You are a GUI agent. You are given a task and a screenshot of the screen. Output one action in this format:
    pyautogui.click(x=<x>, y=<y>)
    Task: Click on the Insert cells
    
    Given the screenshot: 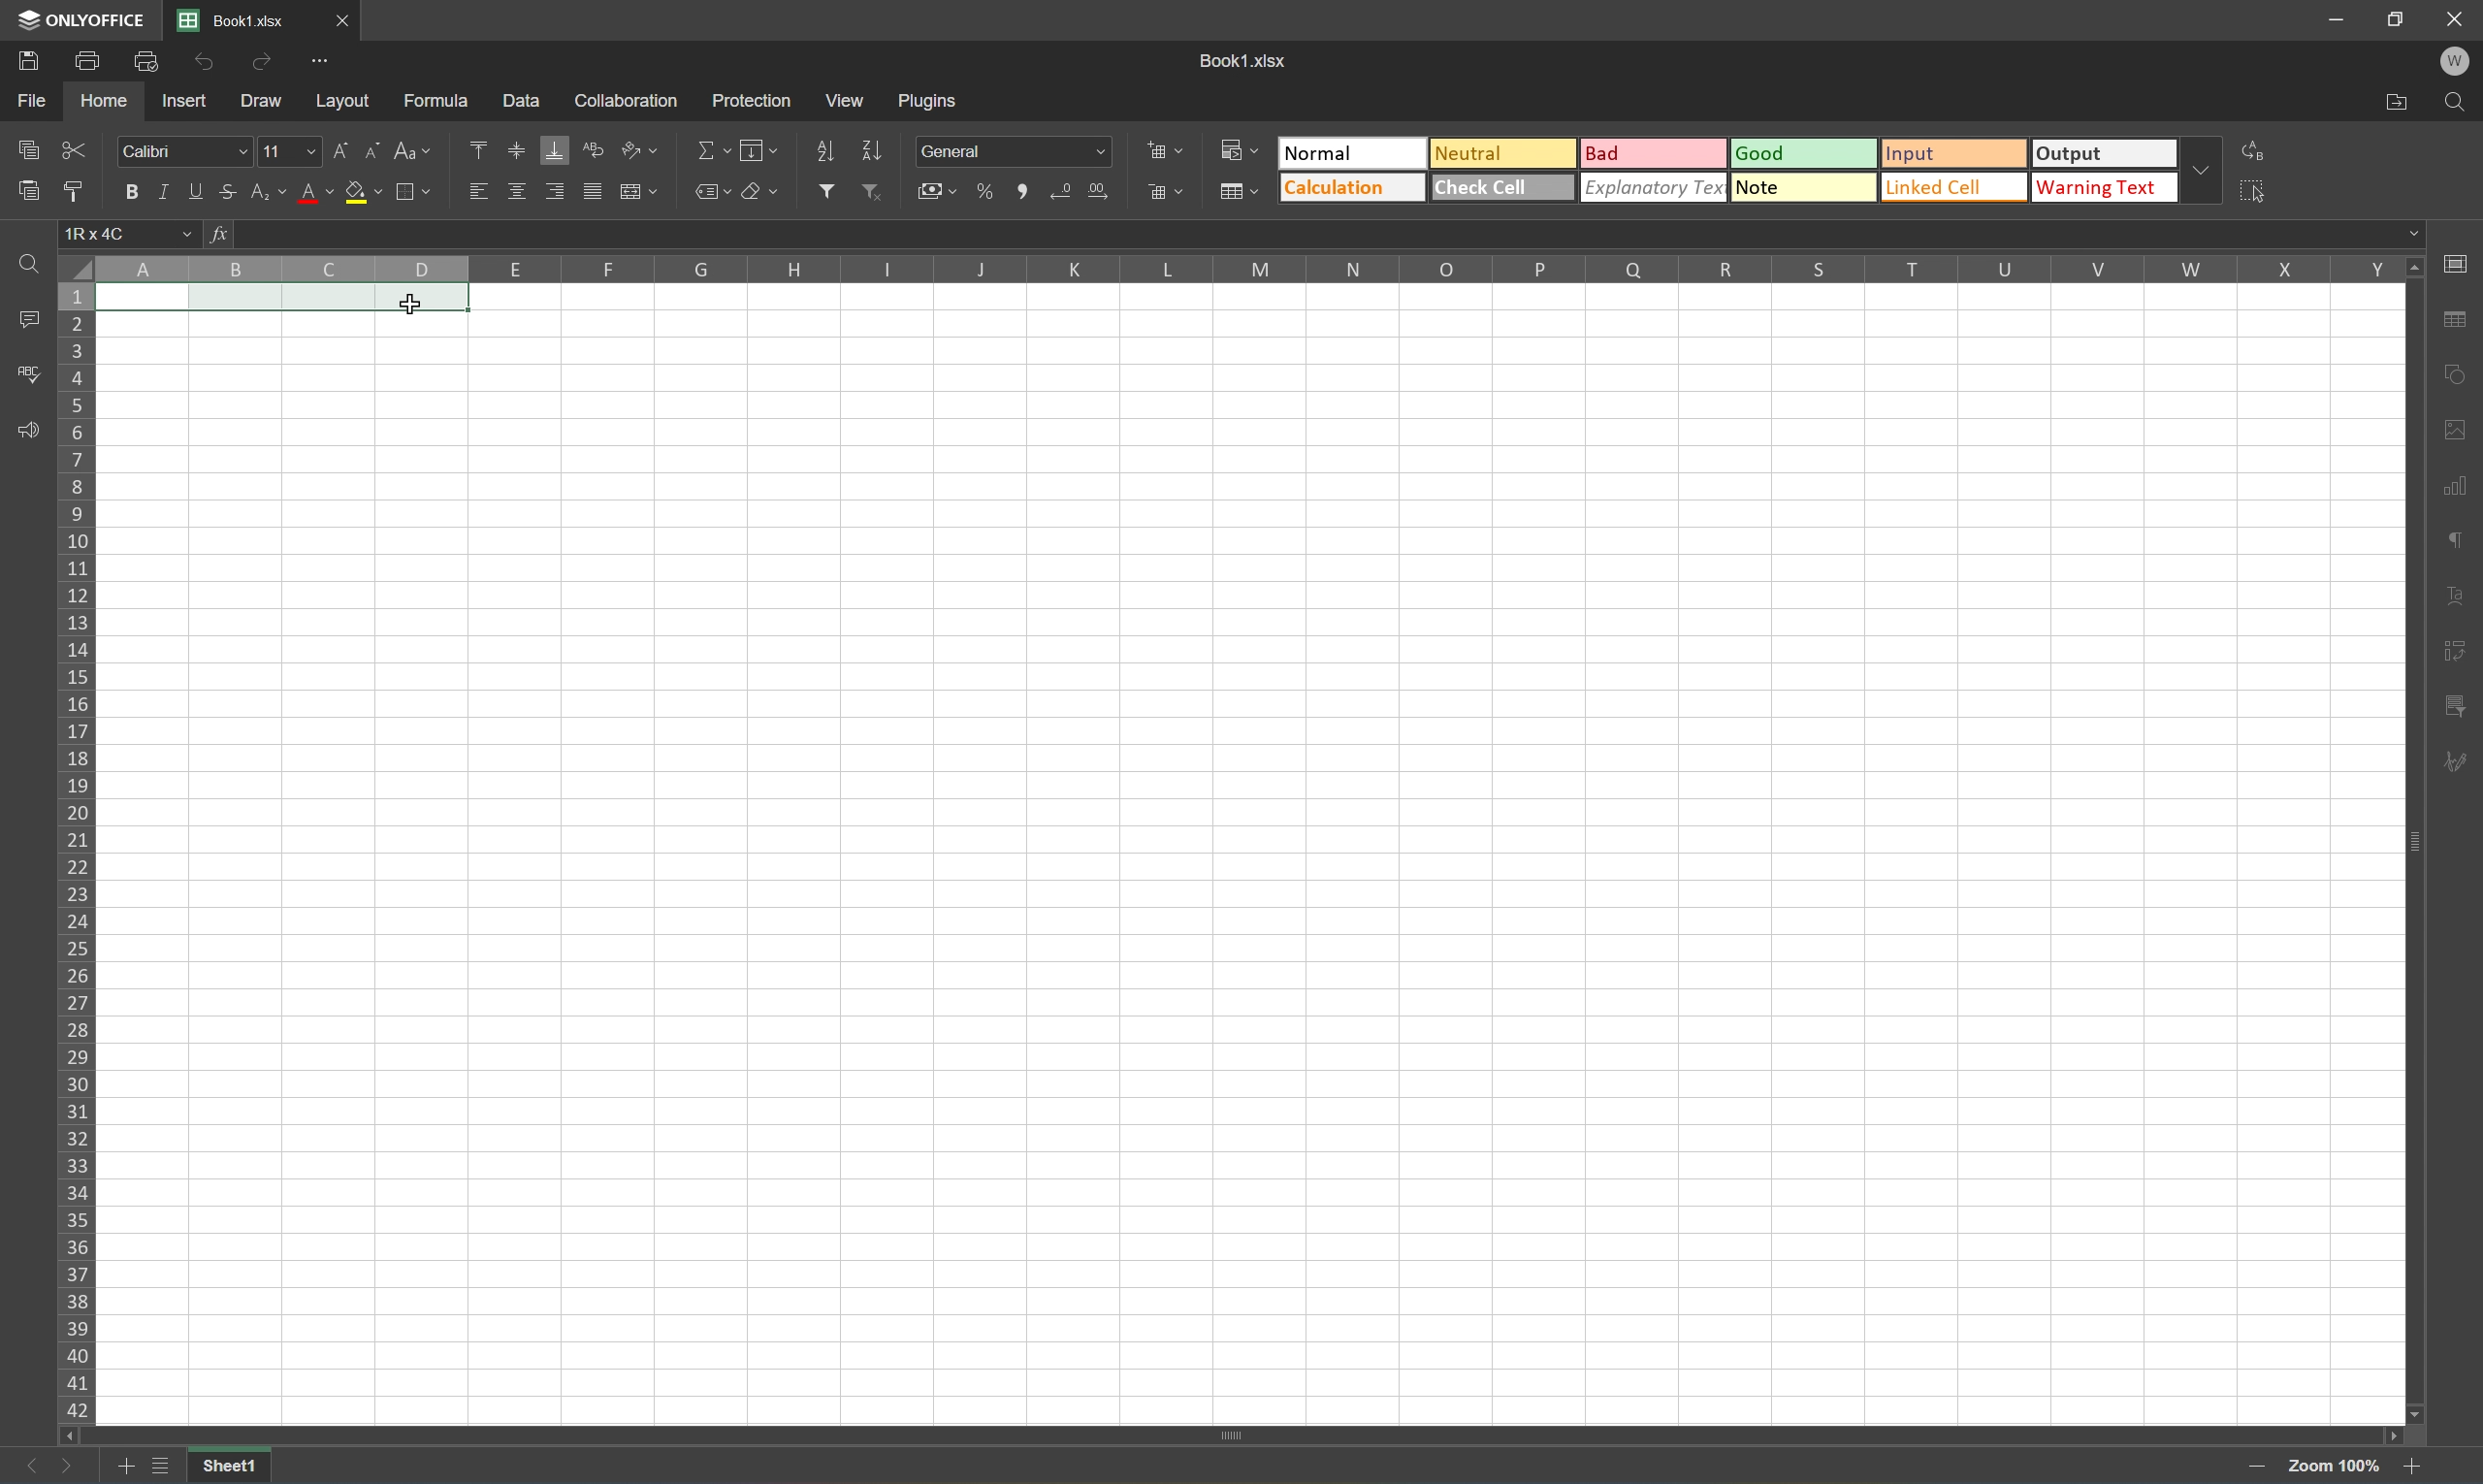 What is the action you would take?
    pyautogui.click(x=1161, y=148)
    